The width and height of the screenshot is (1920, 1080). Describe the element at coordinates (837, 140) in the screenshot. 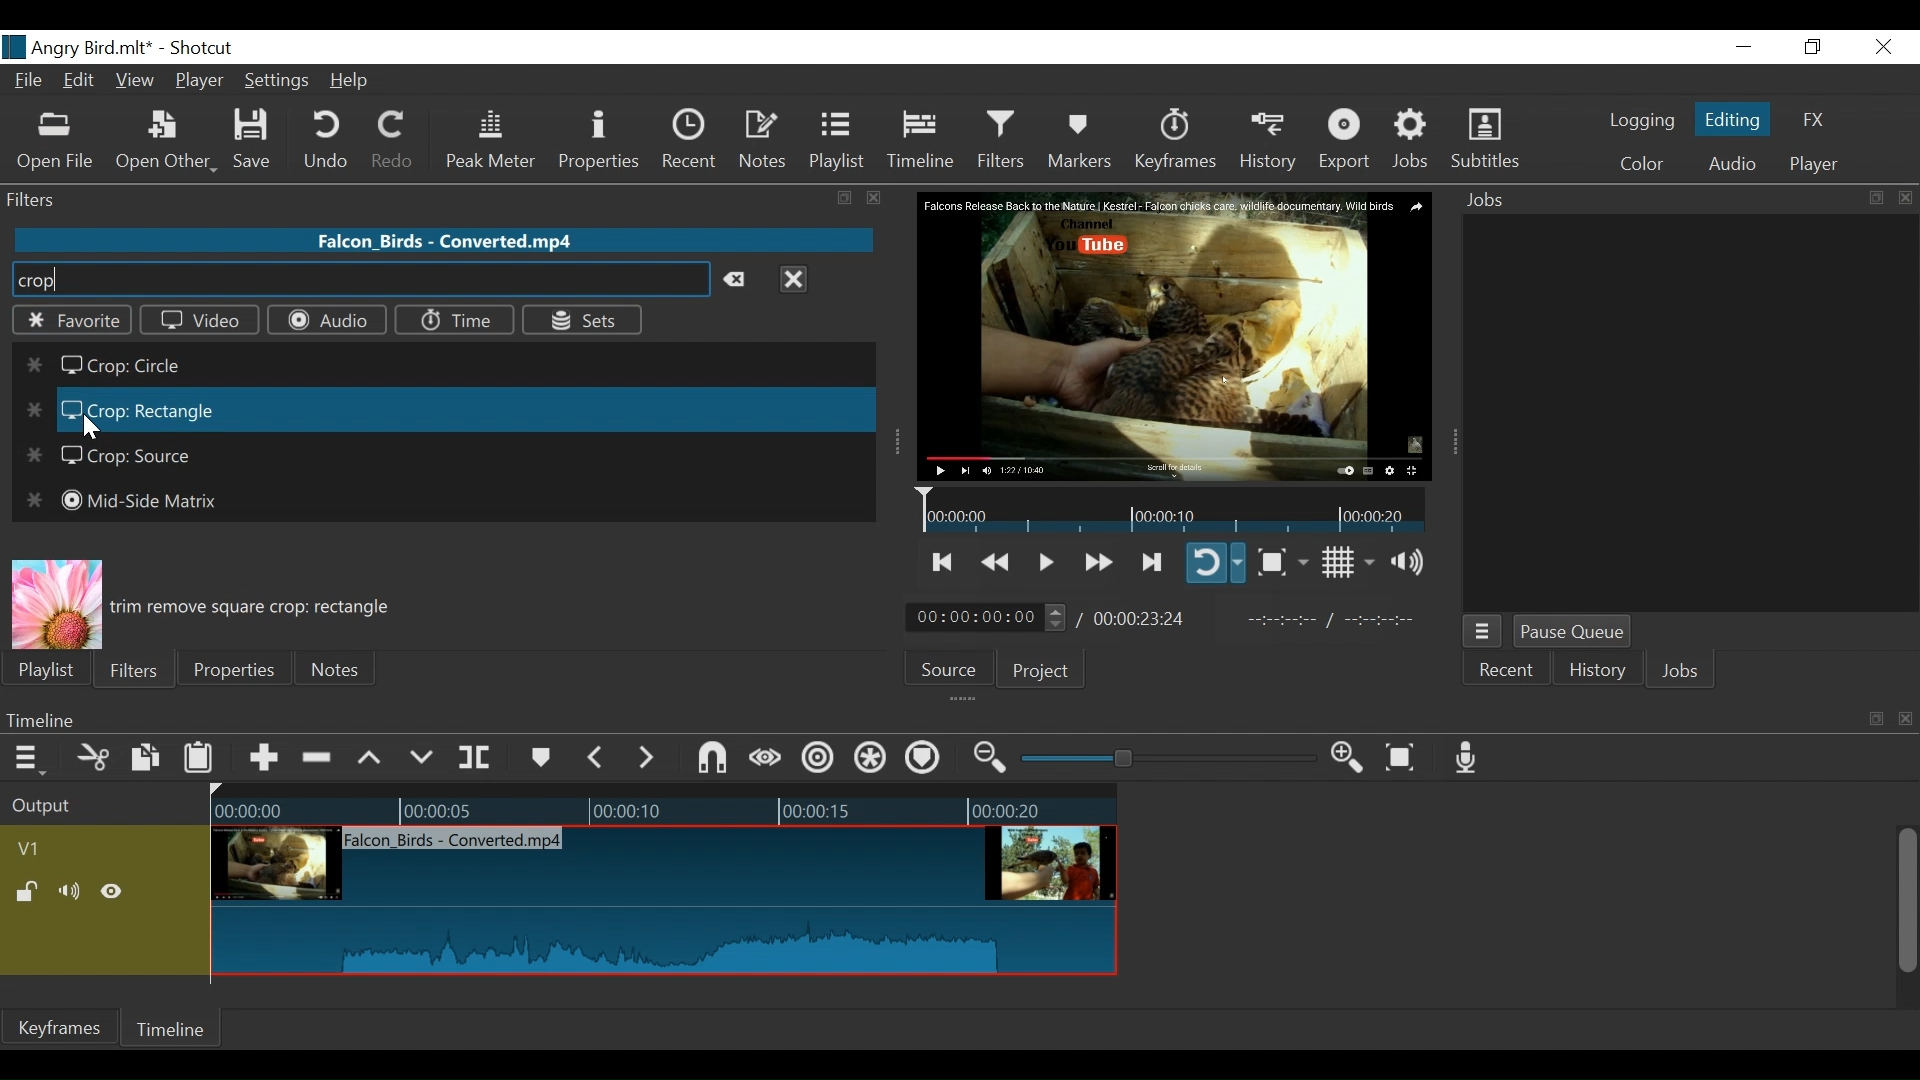

I see `Playlist` at that location.